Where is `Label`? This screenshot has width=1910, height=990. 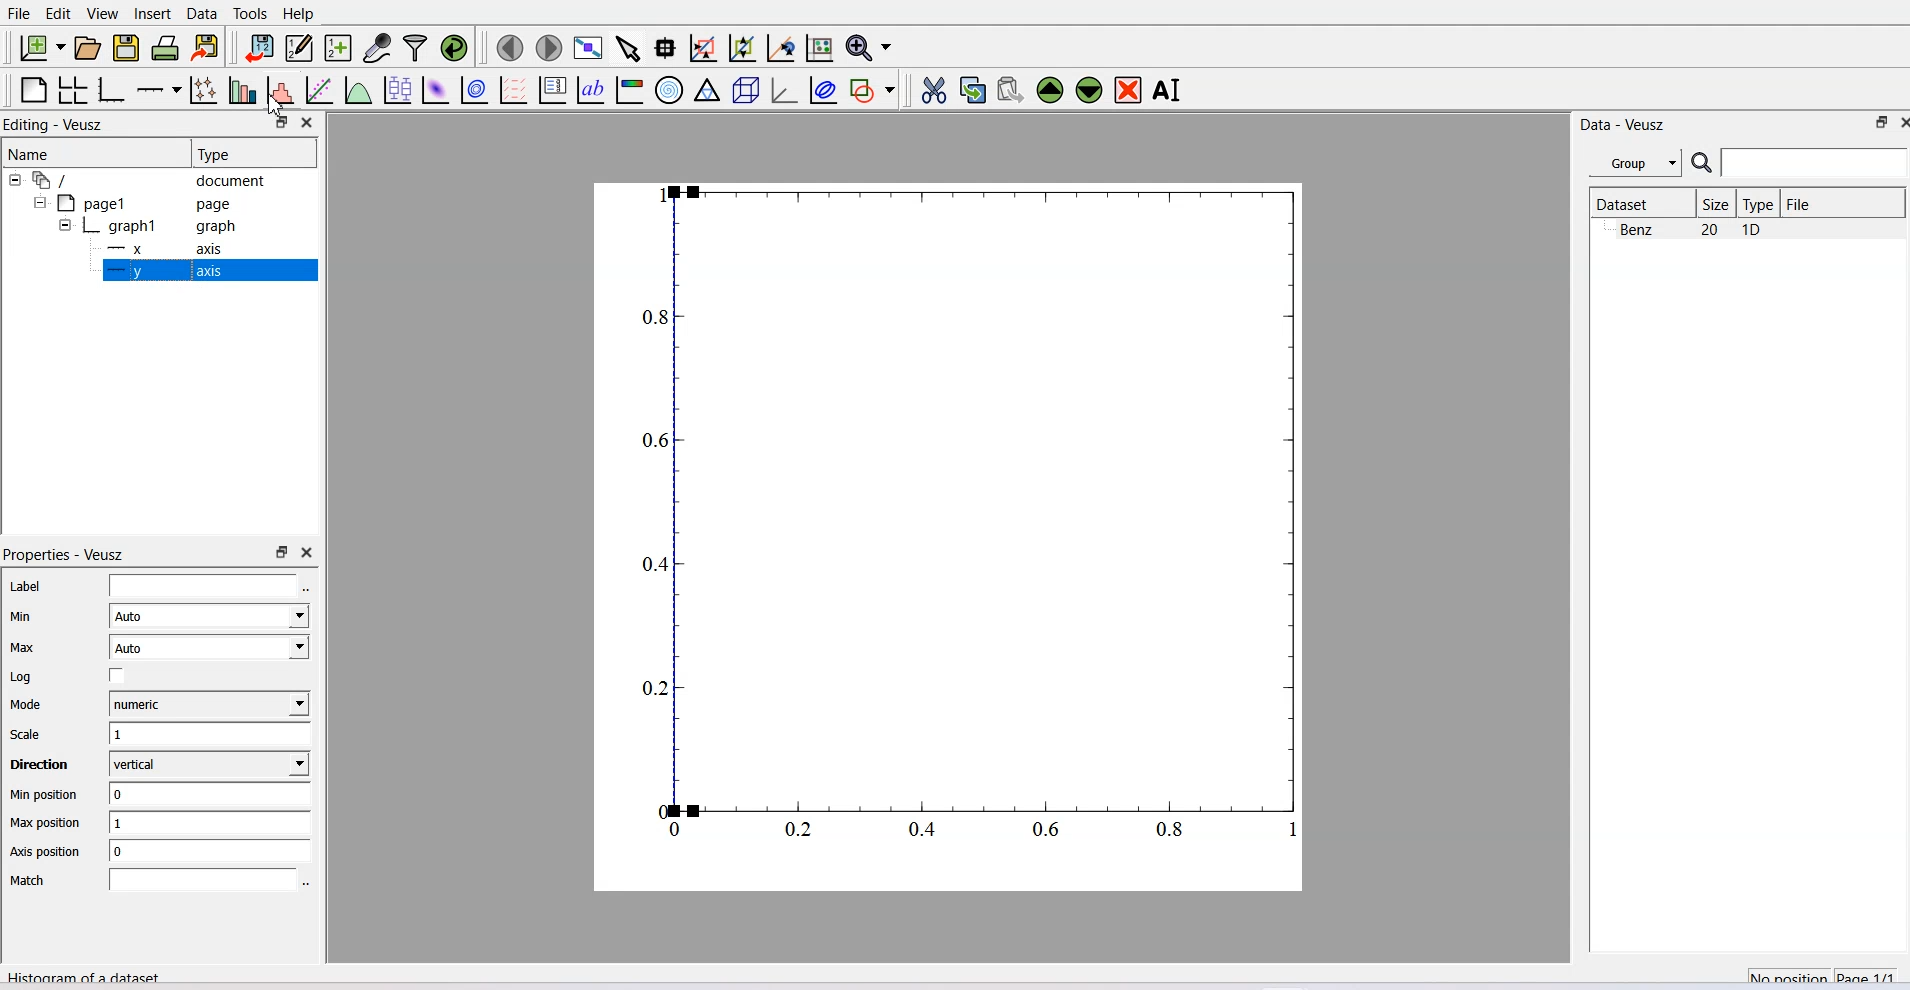
Label is located at coordinates (159, 585).